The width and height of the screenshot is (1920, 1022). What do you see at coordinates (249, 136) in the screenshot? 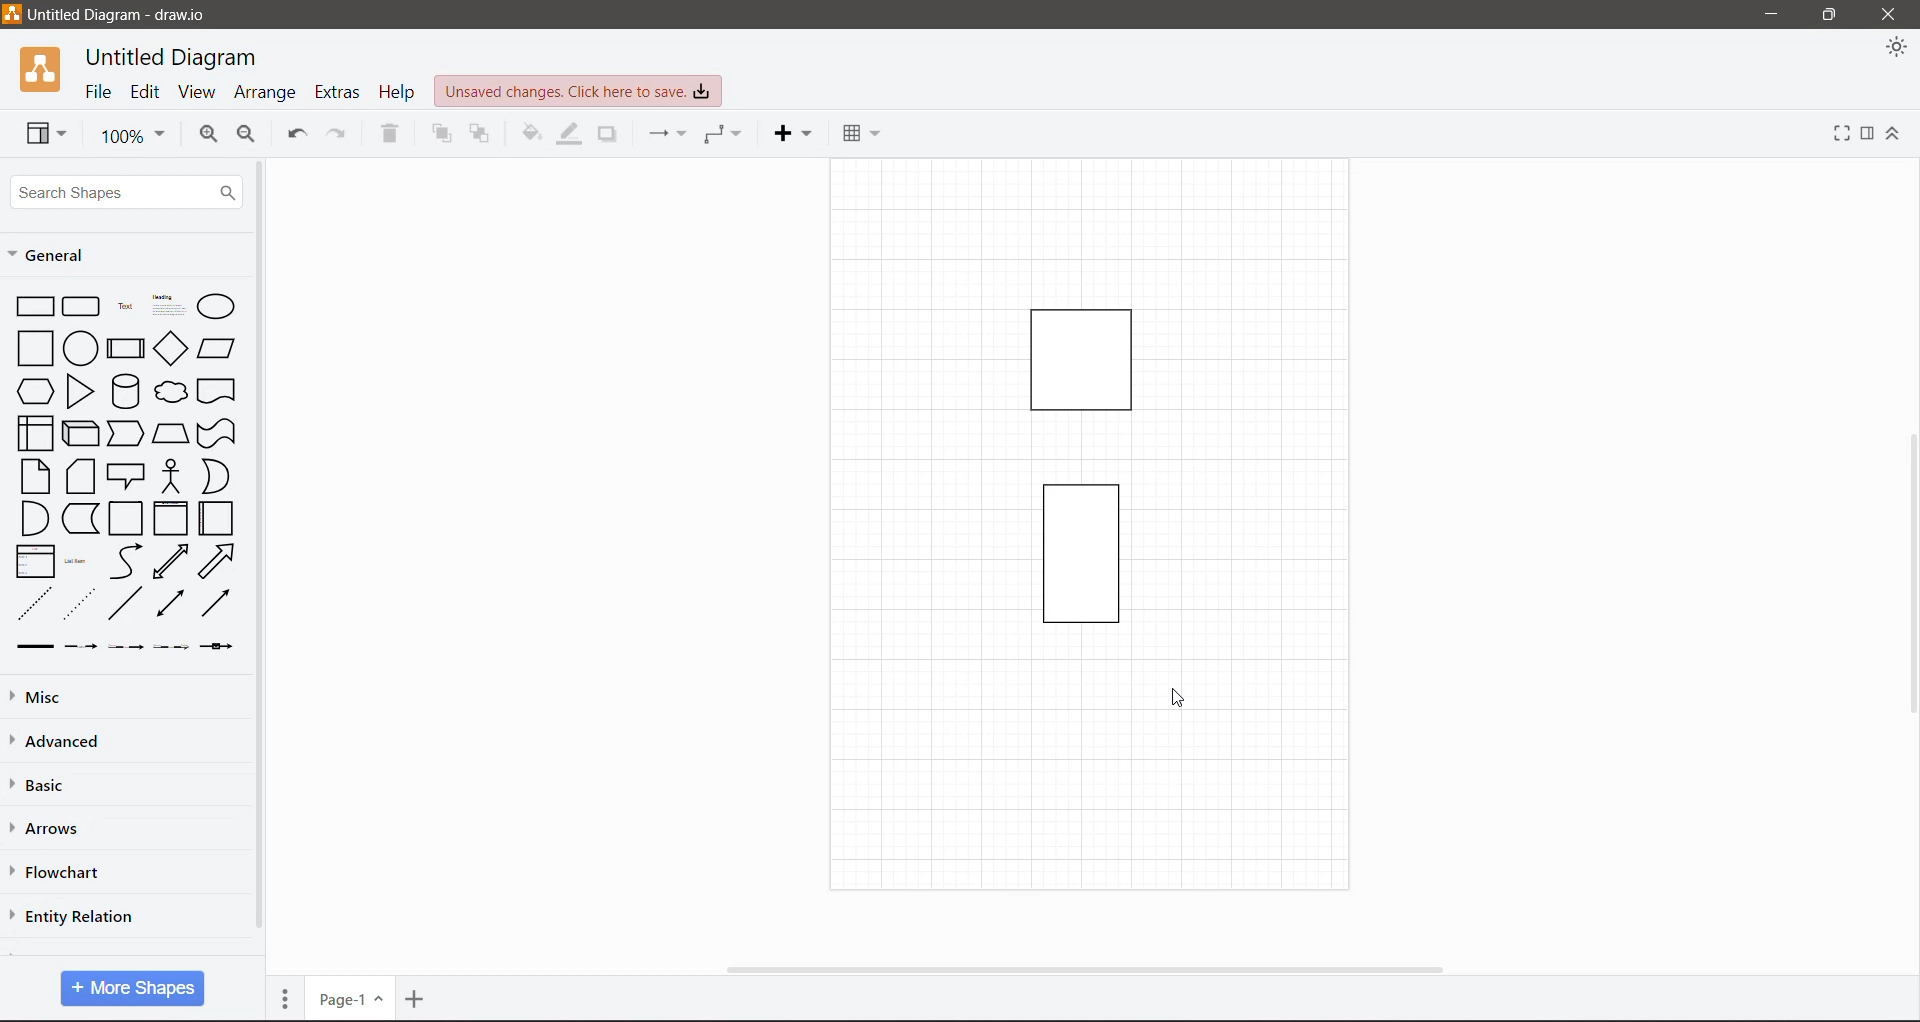
I see `Zoom Out` at bounding box center [249, 136].